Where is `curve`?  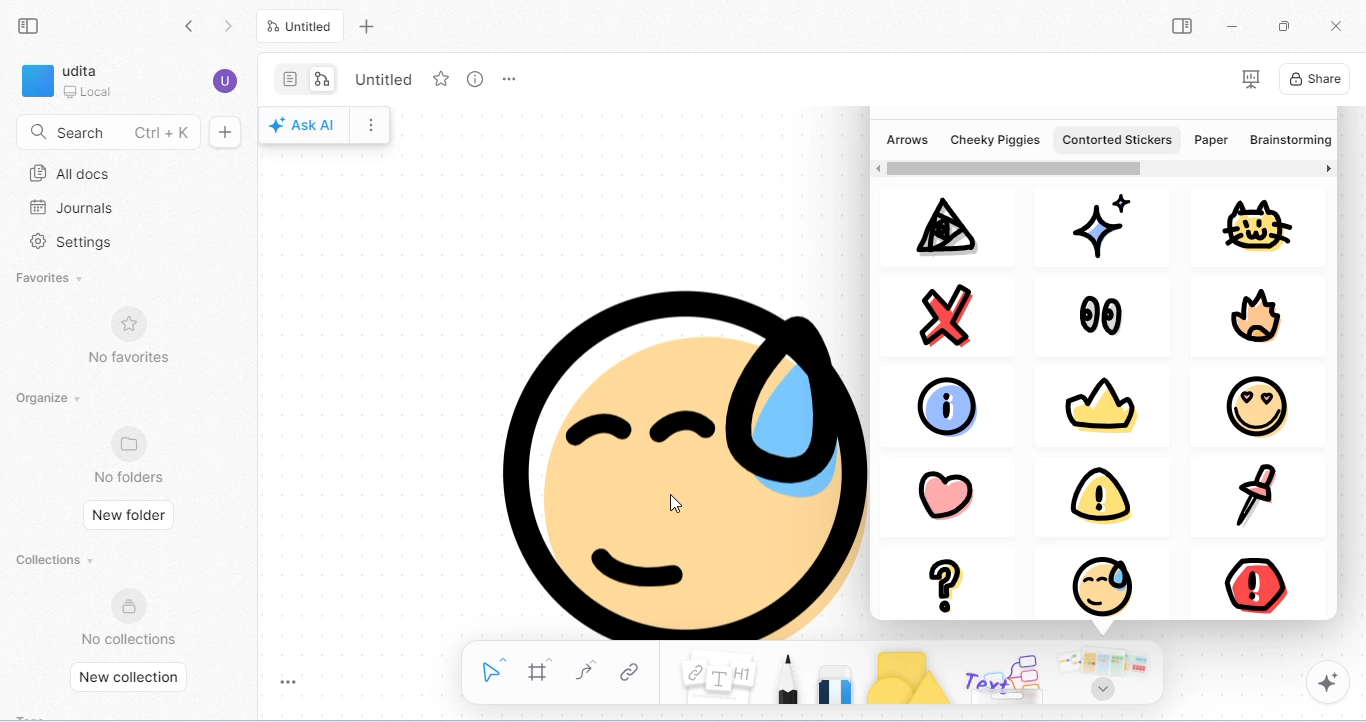 curve is located at coordinates (589, 671).